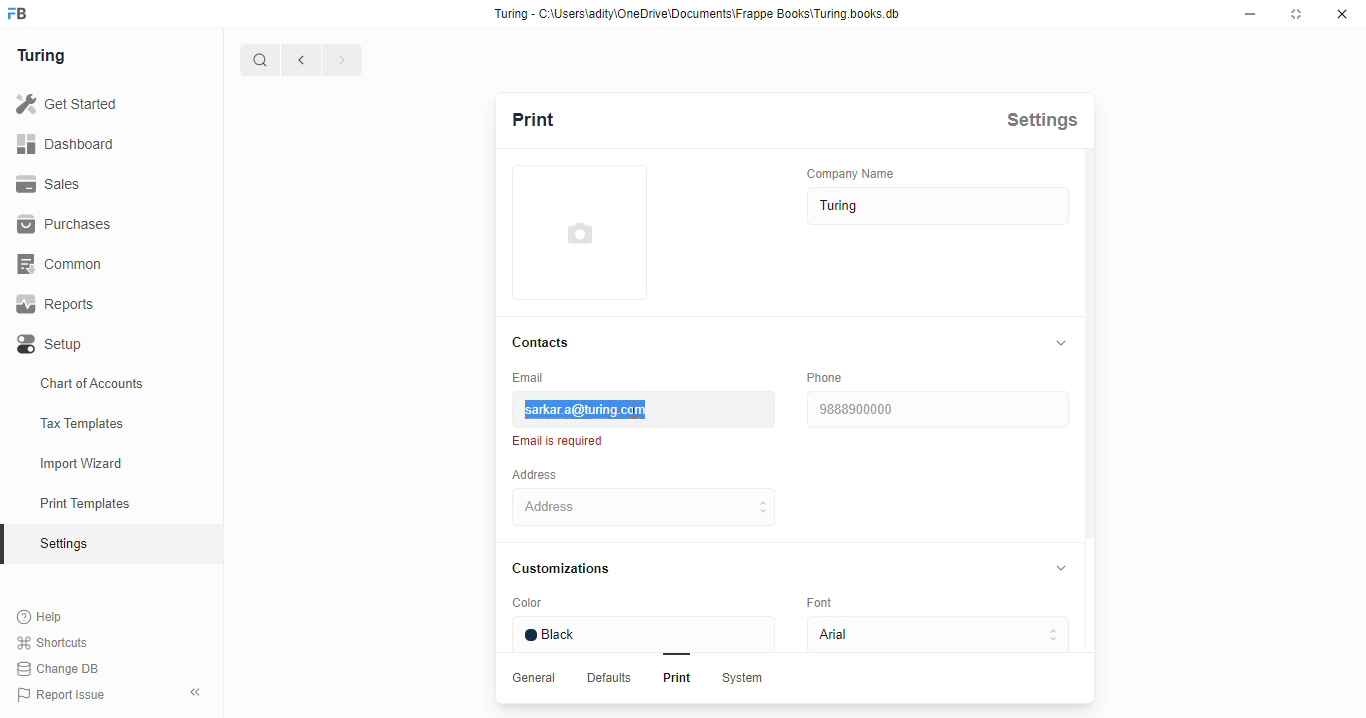 Image resolution: width=1366 pixels, height=718 pixels. I want to click on Avial, so click(933, 636).